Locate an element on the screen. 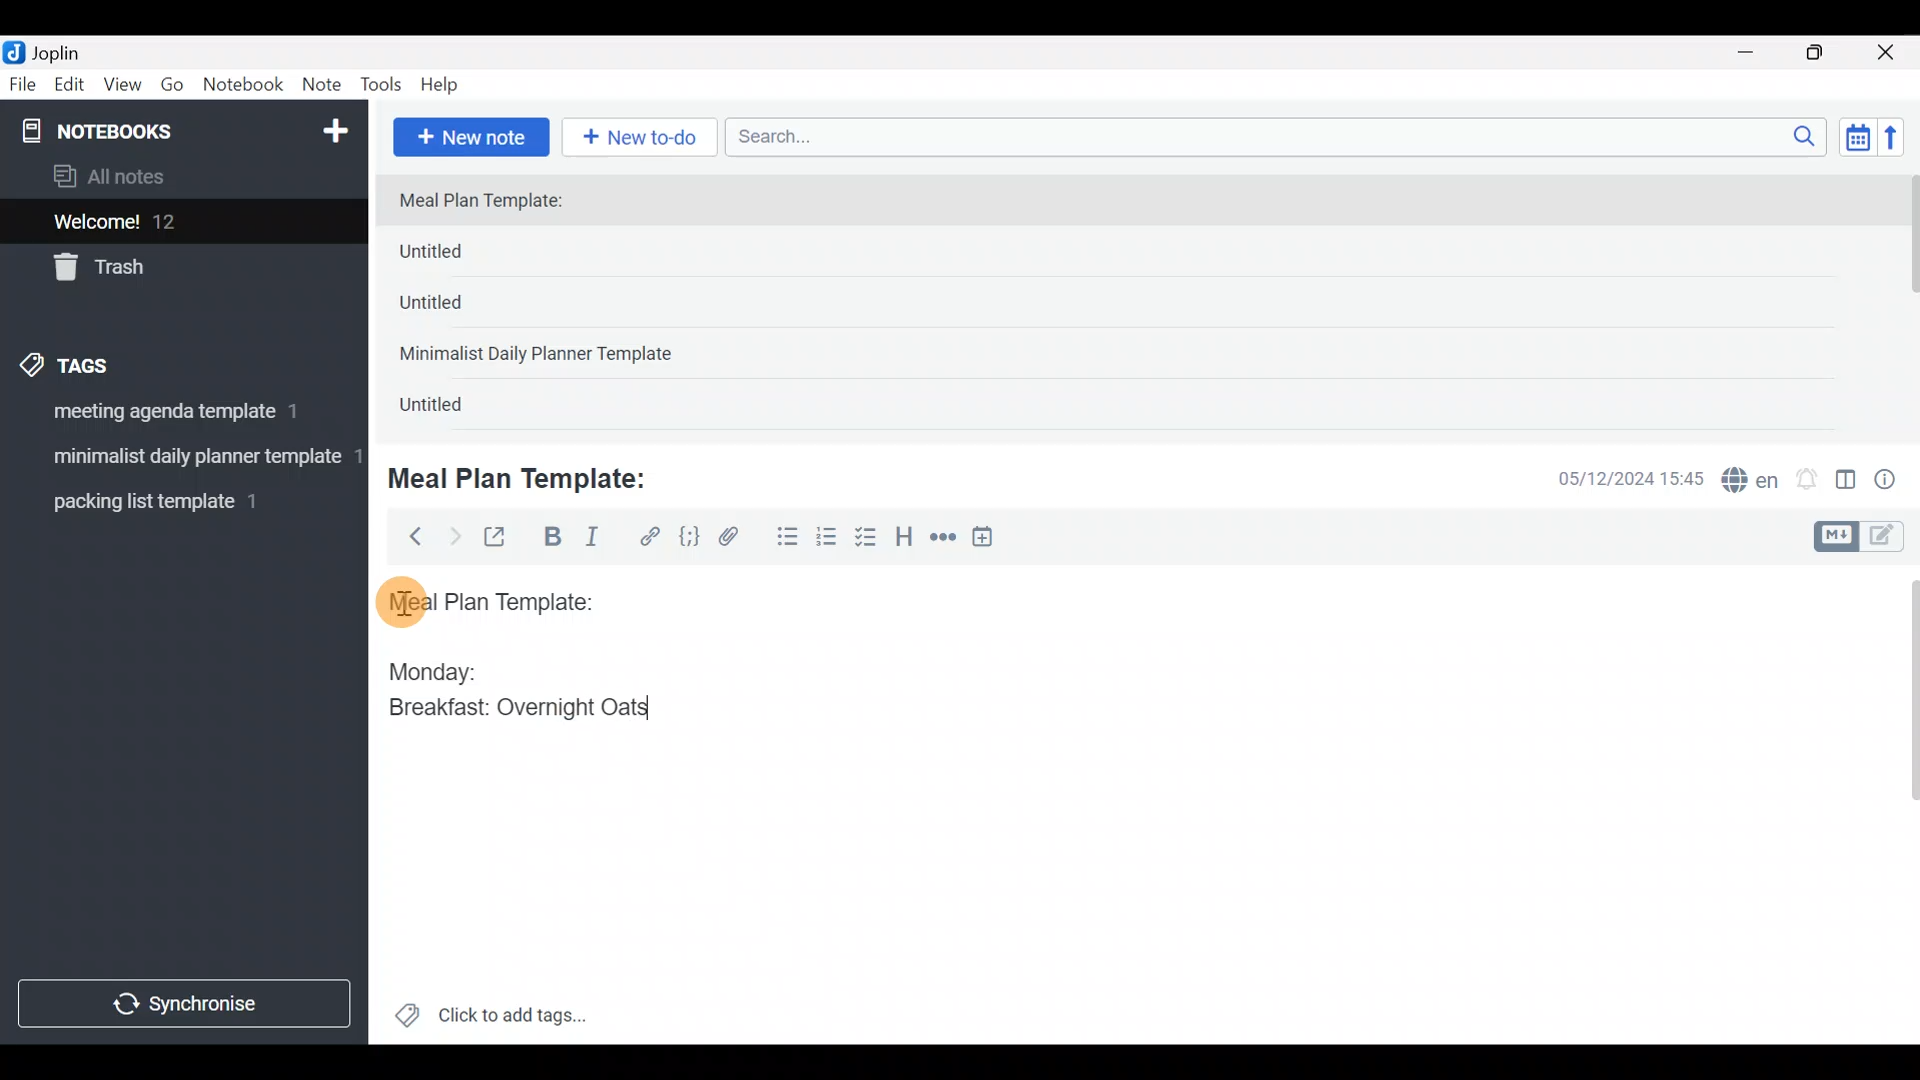  Untitled is located at coordinates (454, 409).